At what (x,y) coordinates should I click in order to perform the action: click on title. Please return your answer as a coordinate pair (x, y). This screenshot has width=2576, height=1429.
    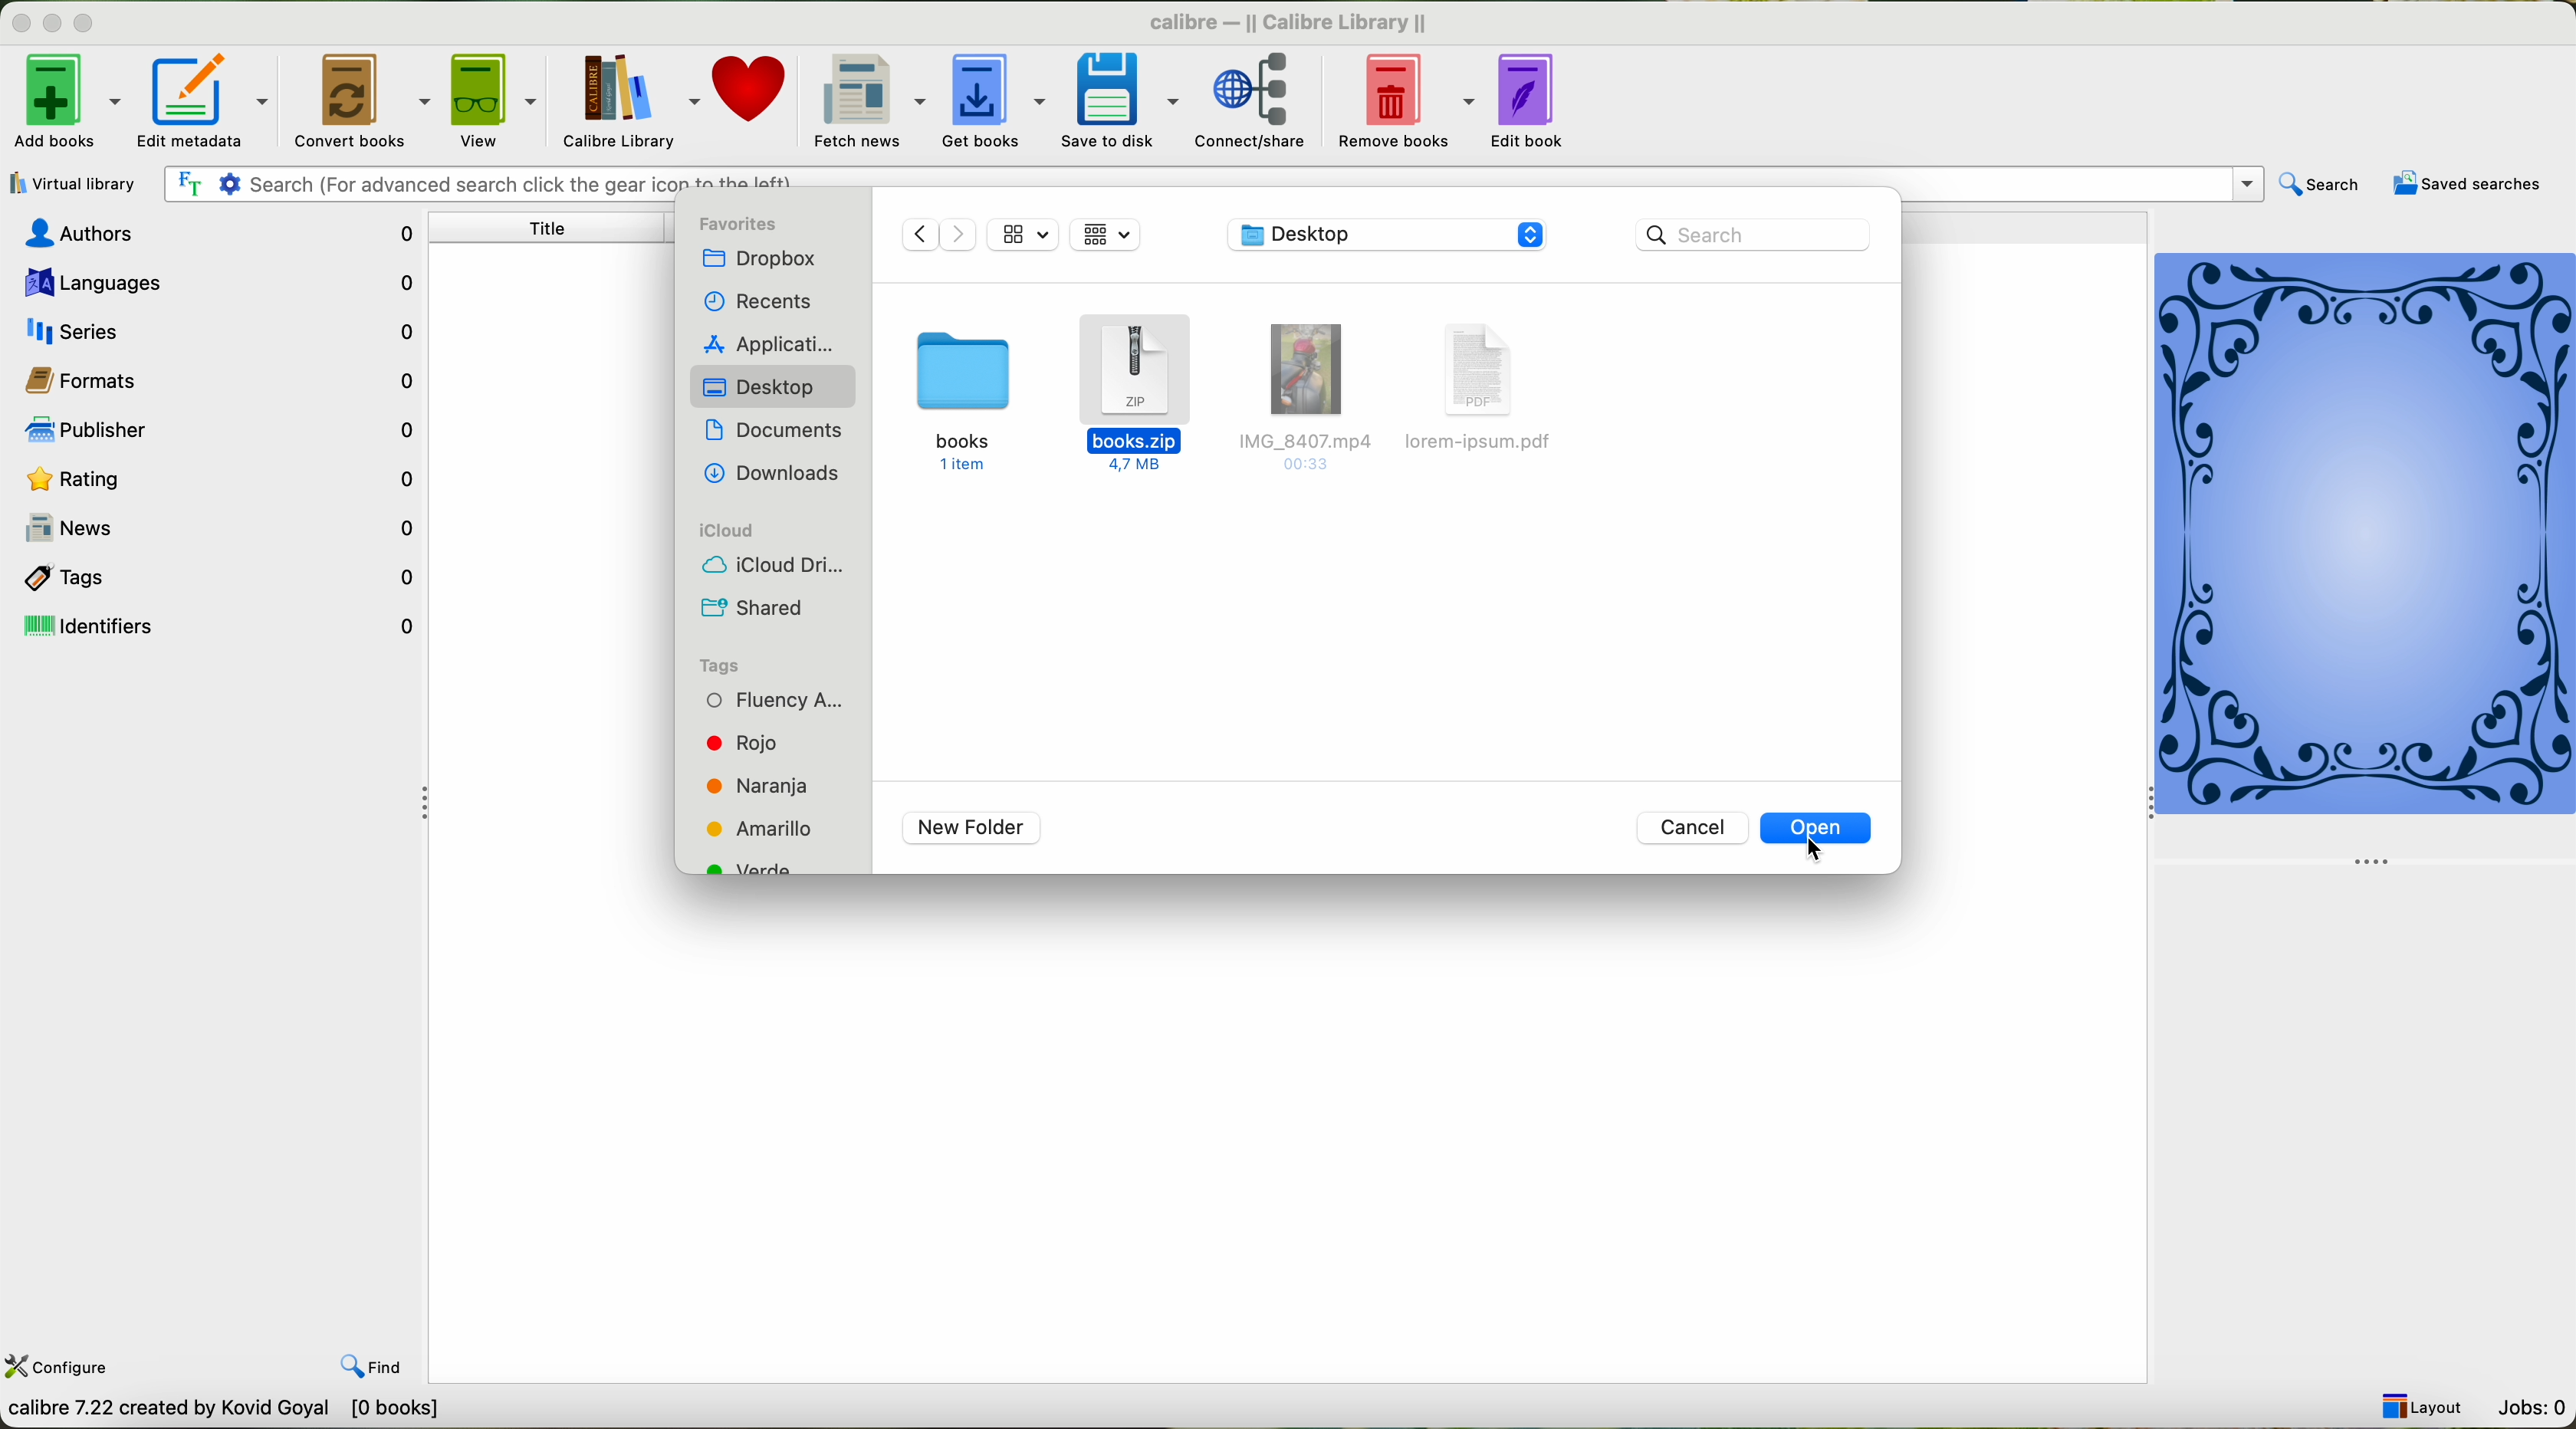
    Looking at the image, I should click on (552, 230).